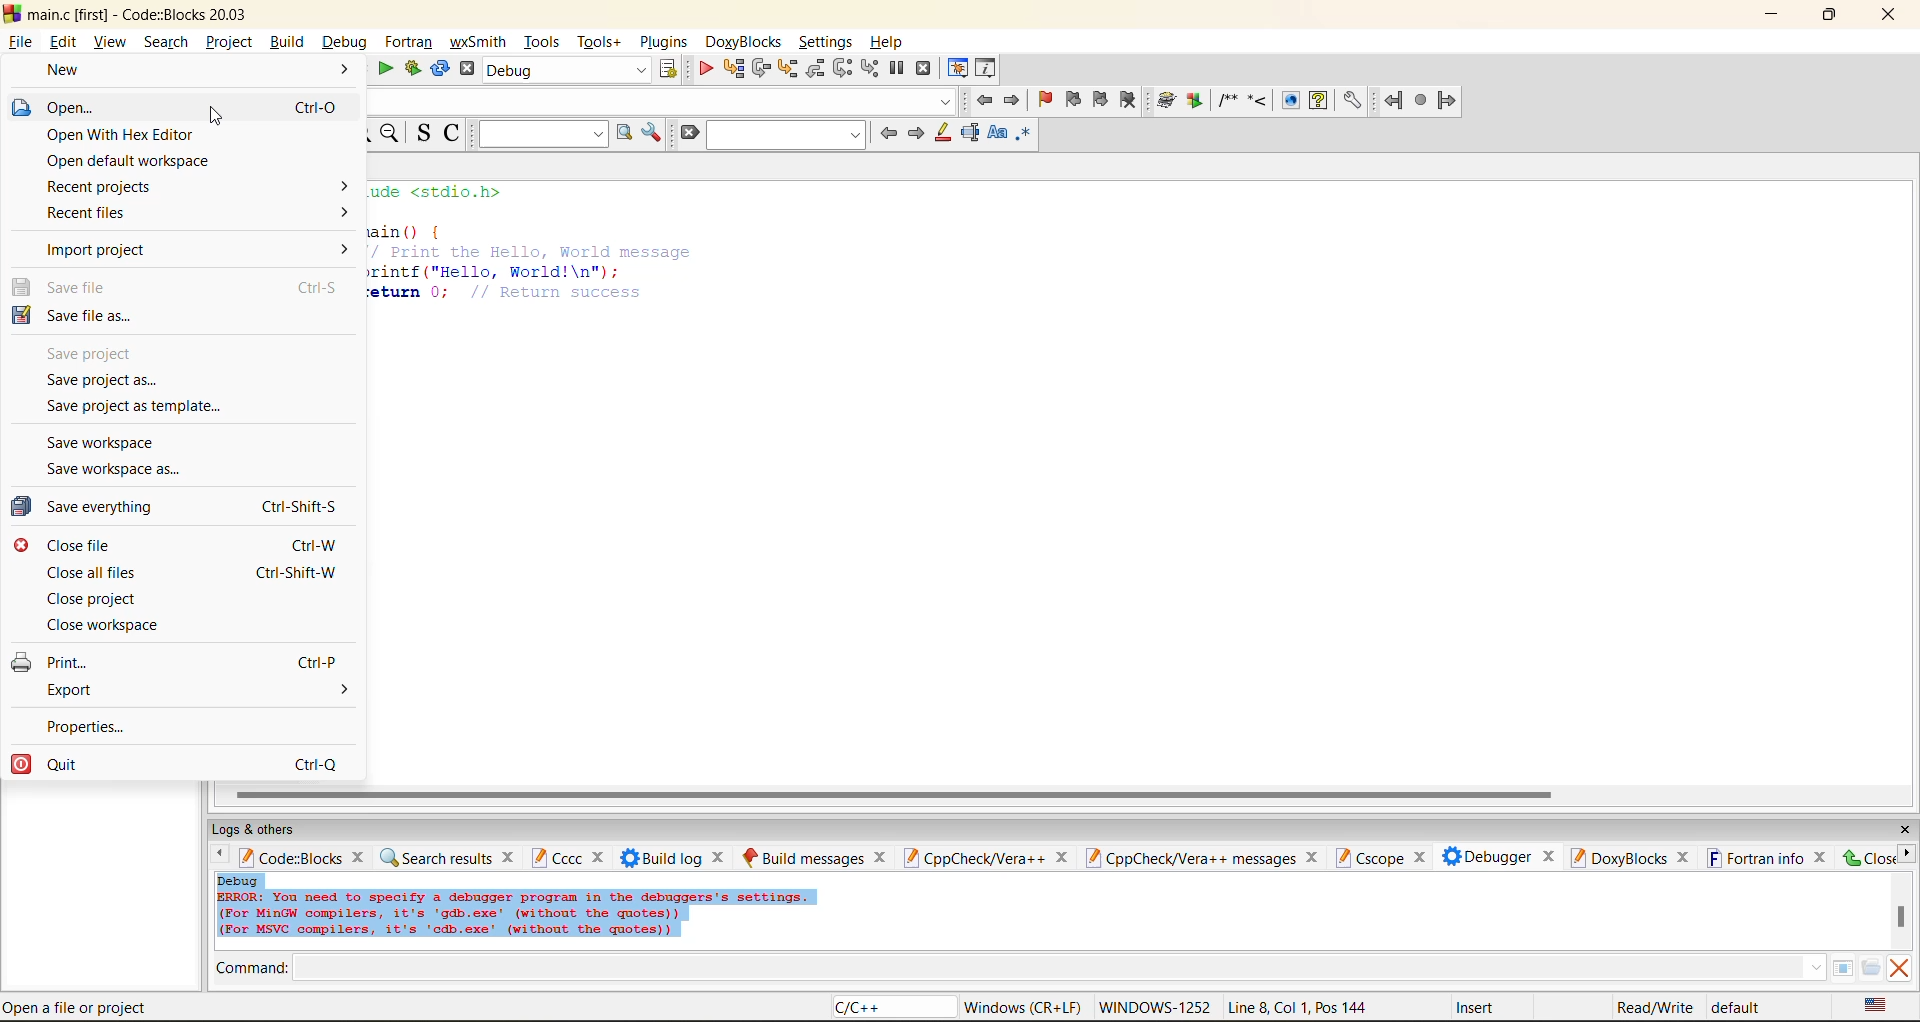 The image size is (1920, 1022). What do you see at coordinates (891, 1008) in the screenshot?
I see `language` at bounding box center [891, 1008].